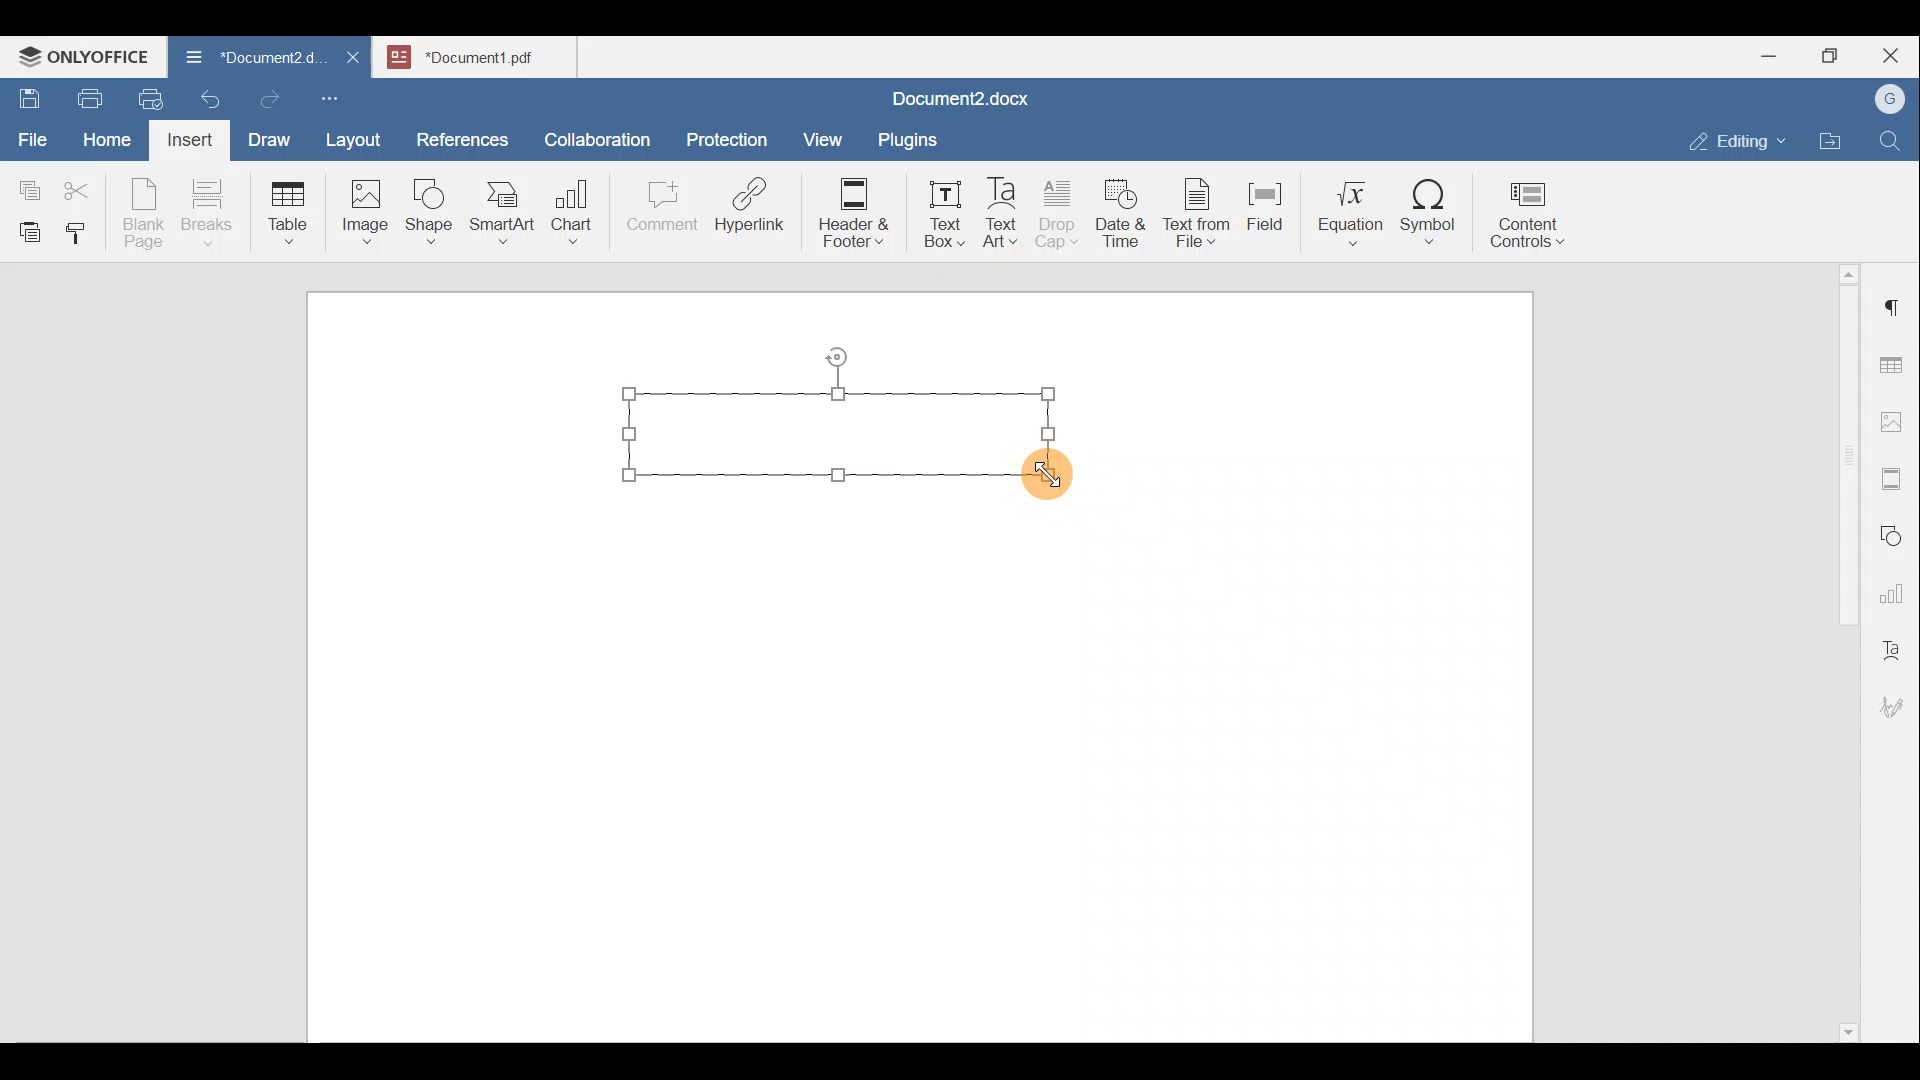 The height and width of the screenshot is (1080, 1920). Describe the element at coordinates (1894, 642) in the screenshot. I see `Text Art settings` at that location.